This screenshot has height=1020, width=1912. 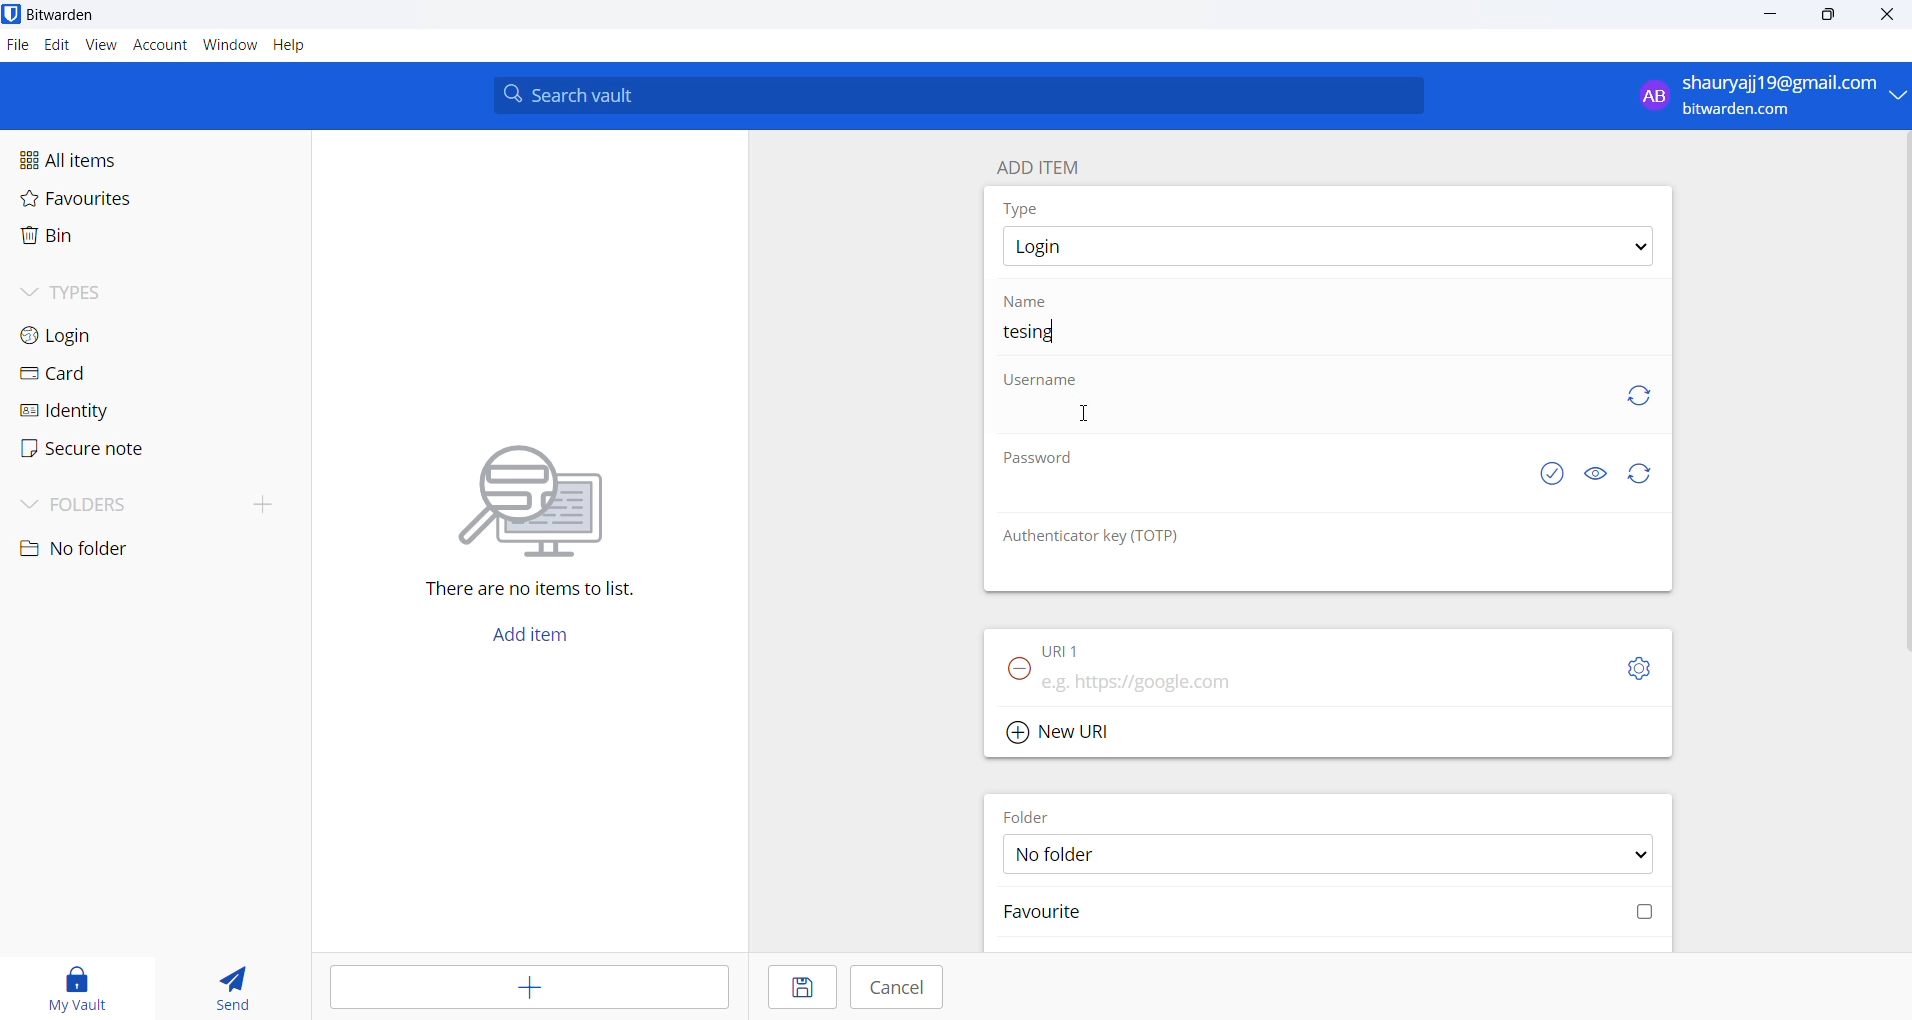 I want to click on Name, so click(x=1030, y=300).